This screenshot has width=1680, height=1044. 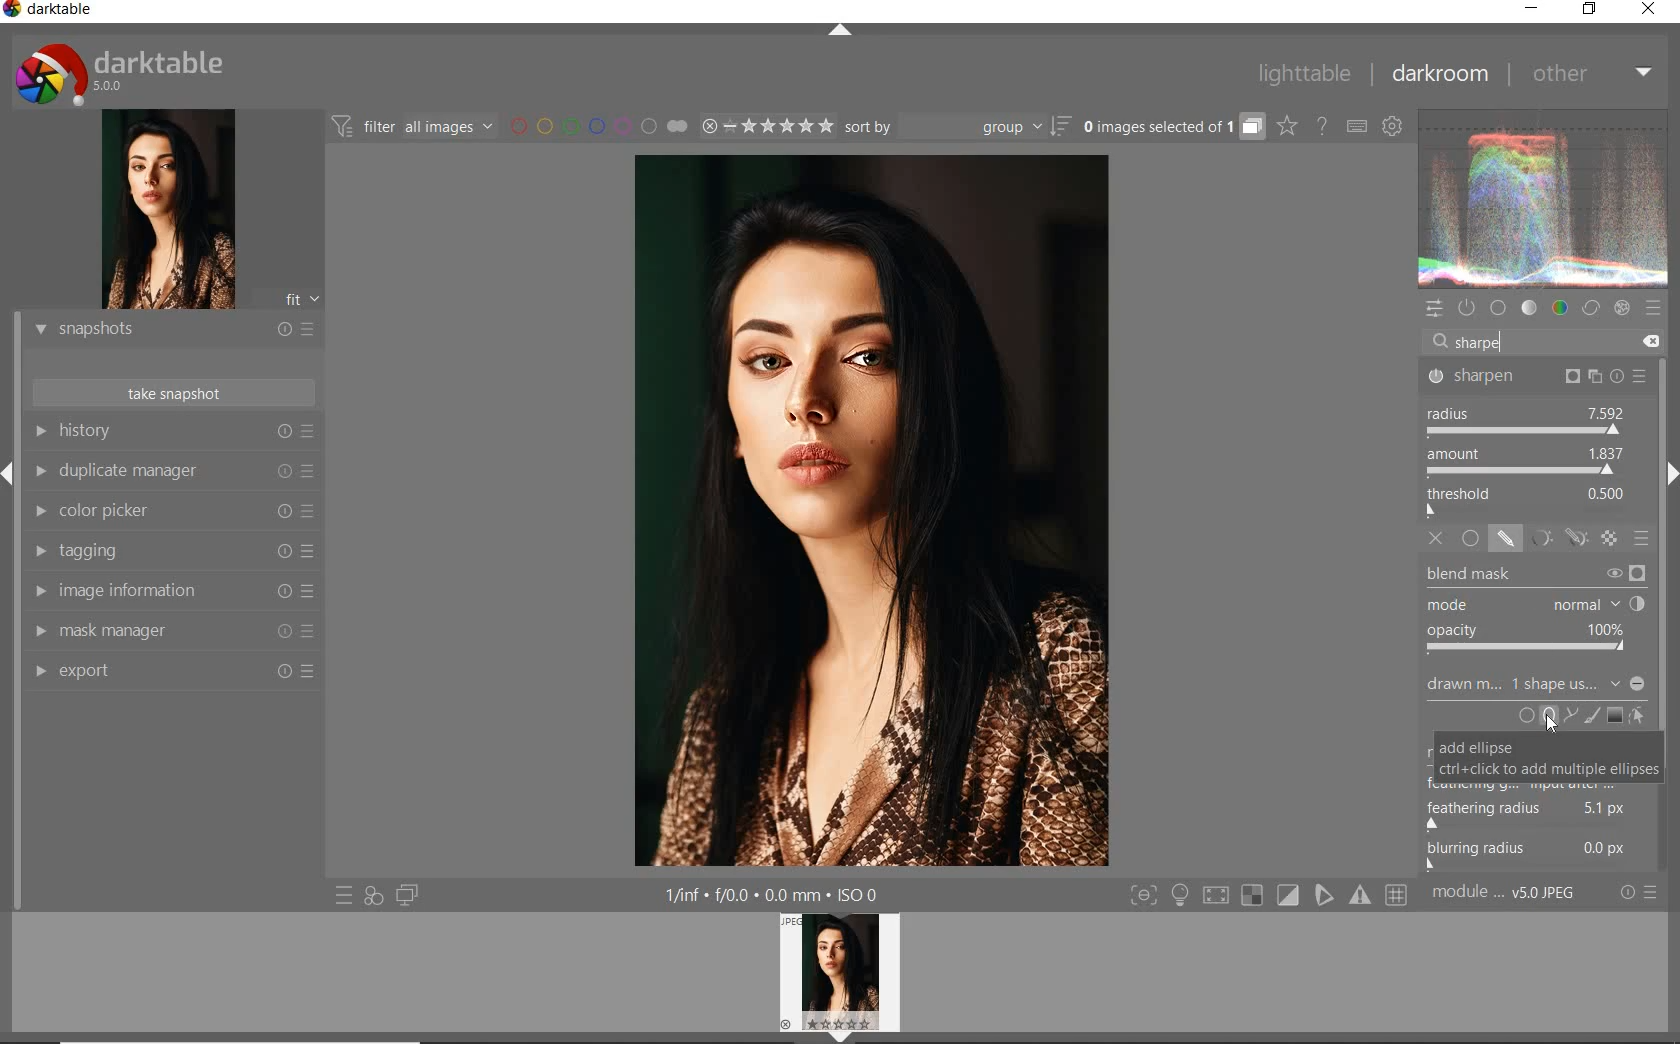 I want to click on display a second darkroom image below, so click(x=409, y=894).